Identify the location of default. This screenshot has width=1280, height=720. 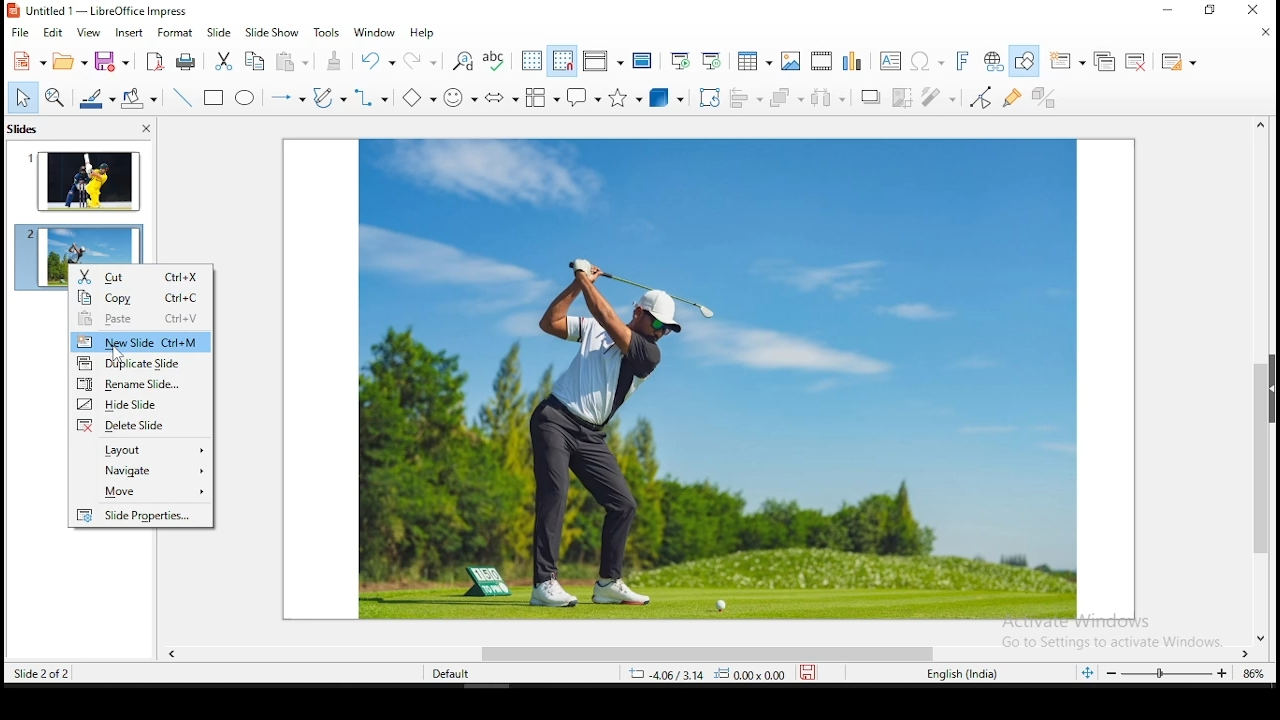
(452, 675).